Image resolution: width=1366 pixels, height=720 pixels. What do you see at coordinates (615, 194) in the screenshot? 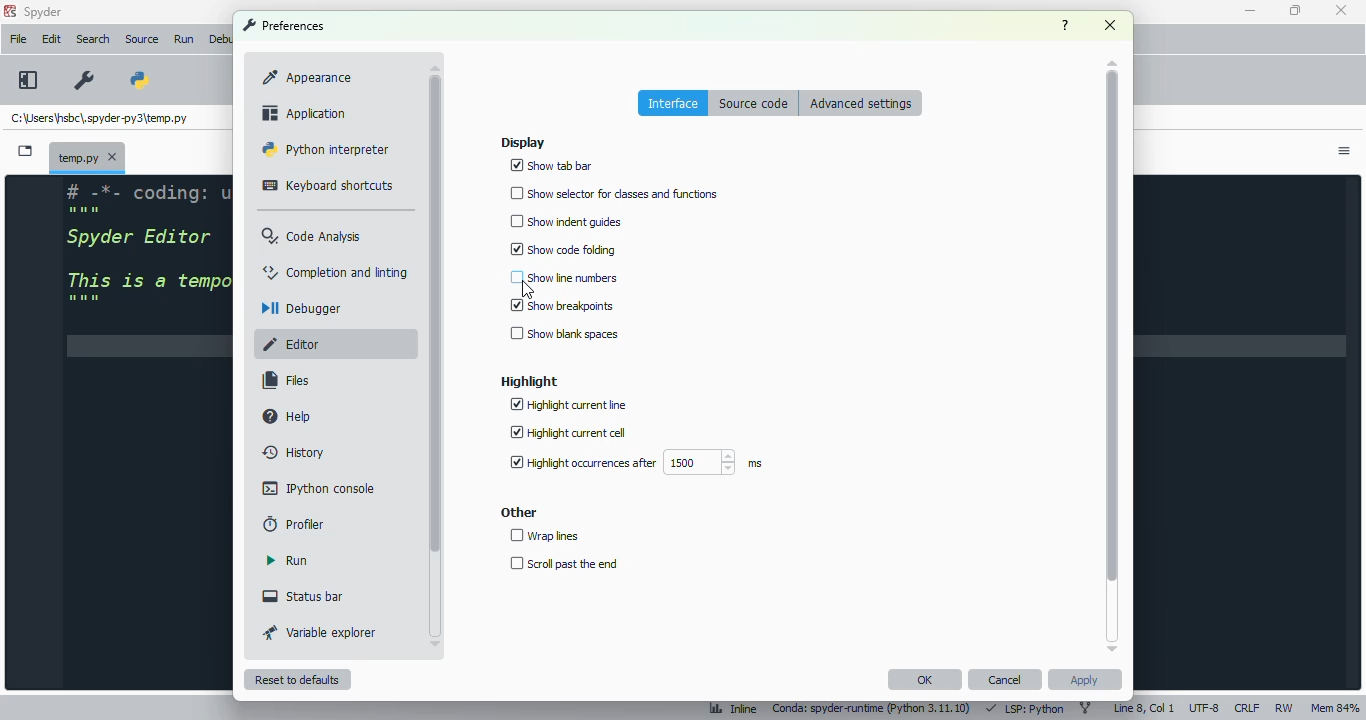
I see `show selector for classes and functions` at bounding box center [615, 194].